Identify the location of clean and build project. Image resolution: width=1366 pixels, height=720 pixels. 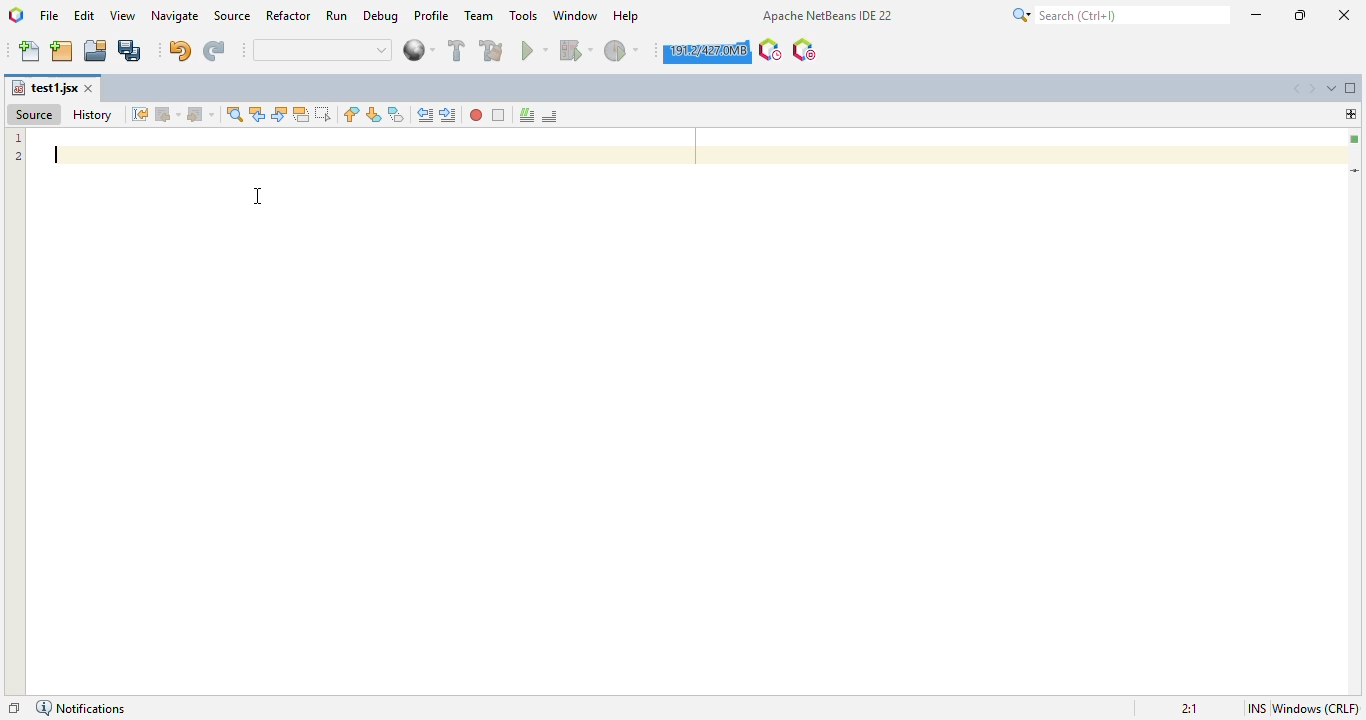
(491, 50).